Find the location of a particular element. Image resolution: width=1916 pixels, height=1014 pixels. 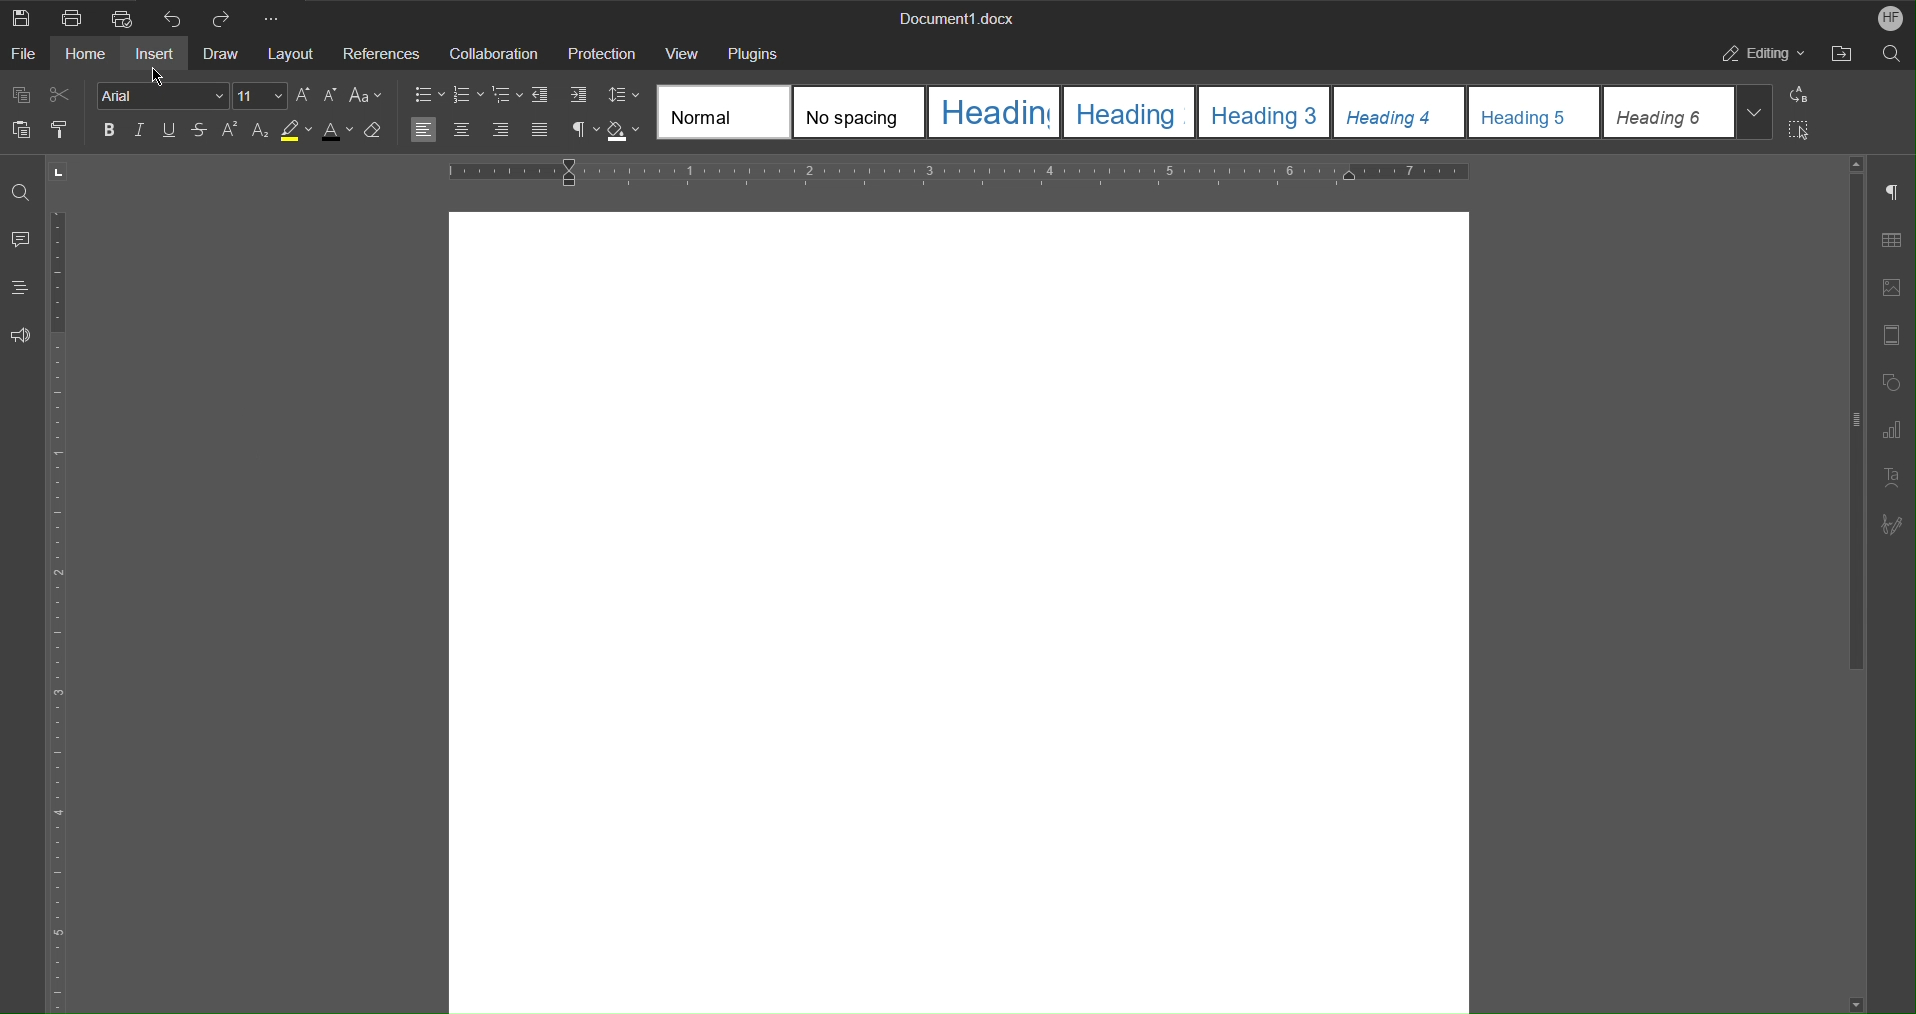

Layout is located at coordinates (287, 56).